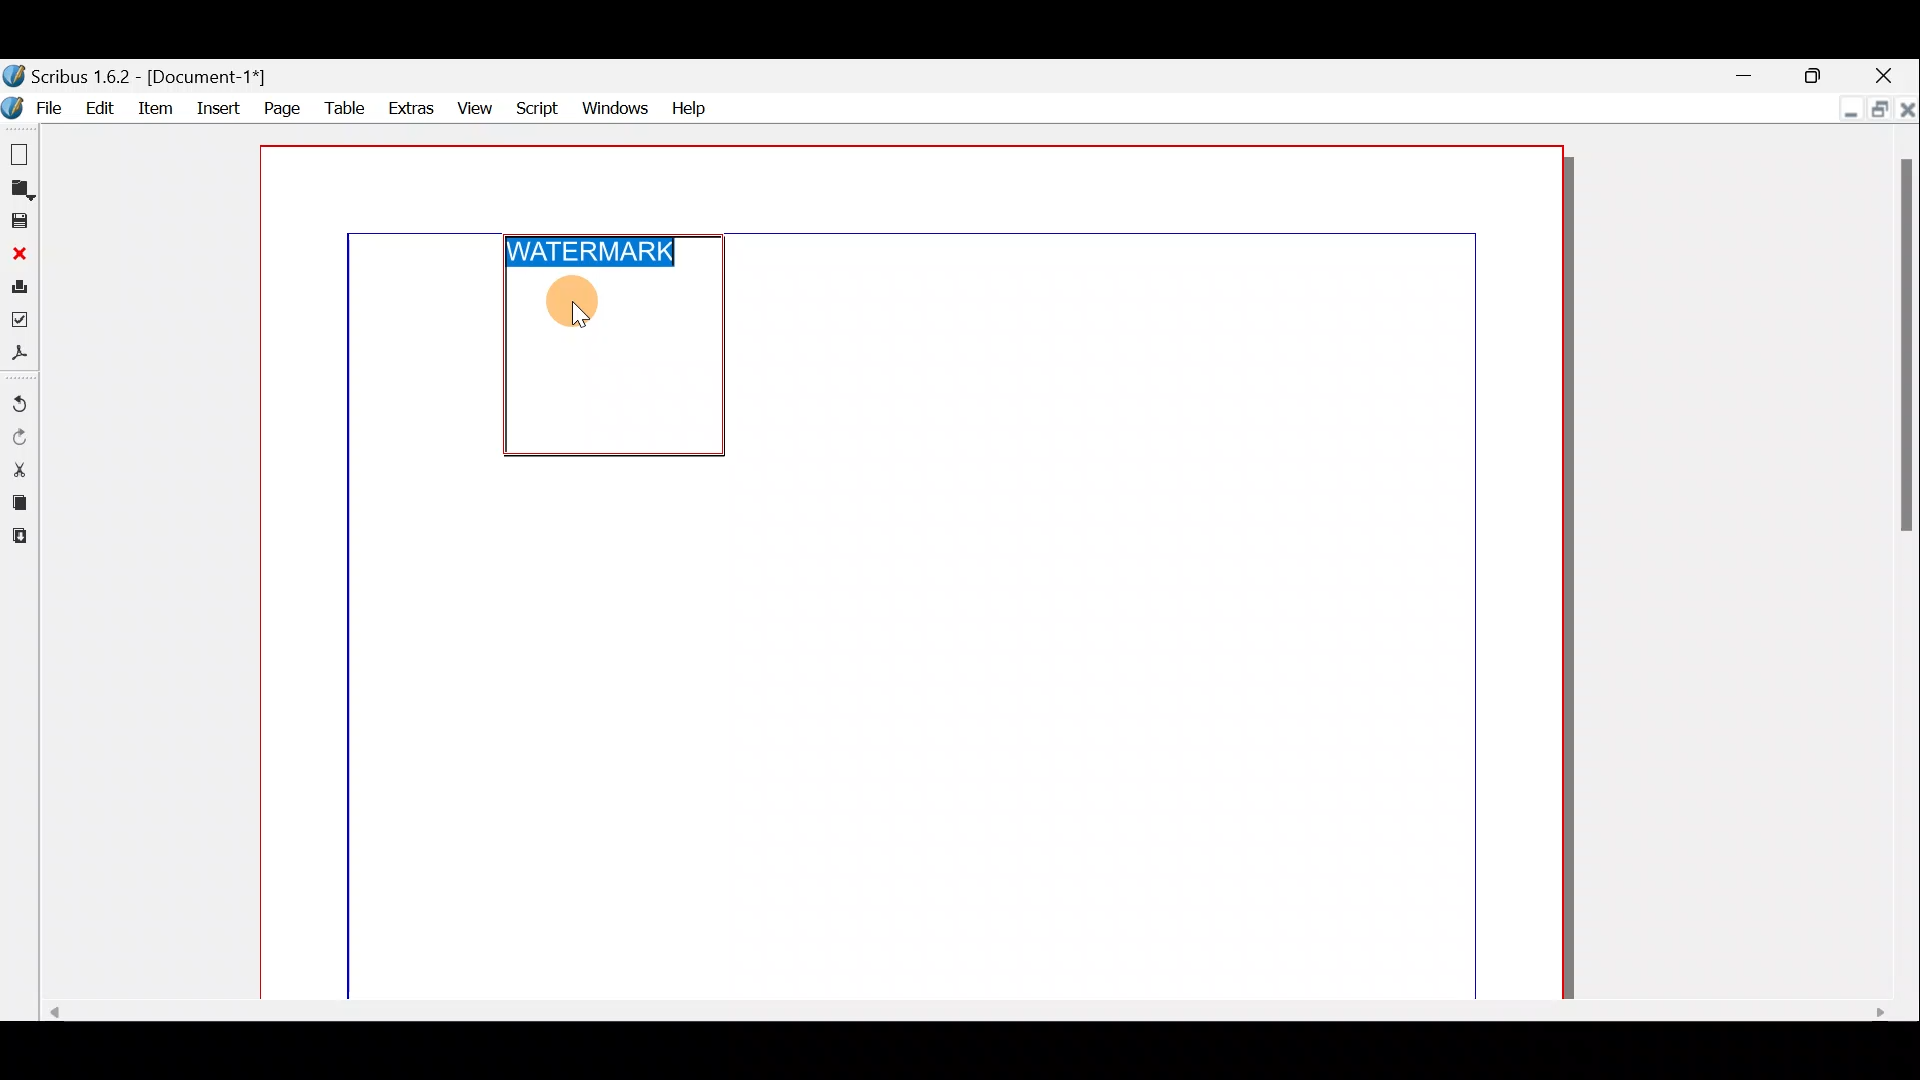  I want to click on Copy, so click(16, 505).